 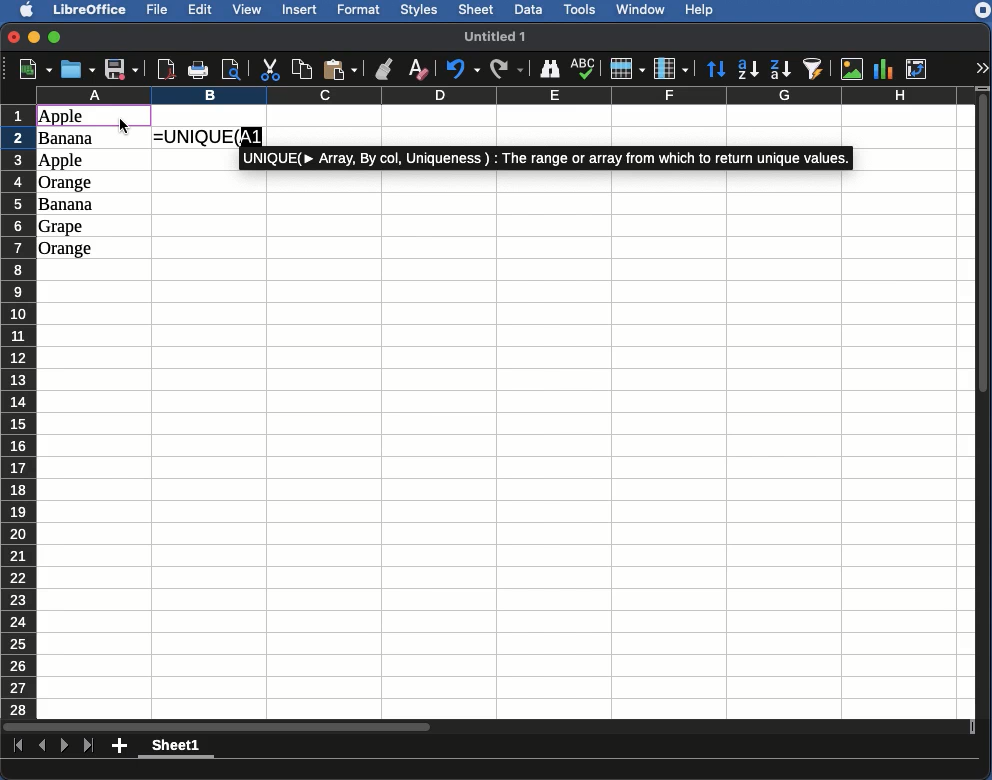 What do you see at coordinates (121, 69) in the screenshot?
I see `Save` at bounding box center [121, 69].